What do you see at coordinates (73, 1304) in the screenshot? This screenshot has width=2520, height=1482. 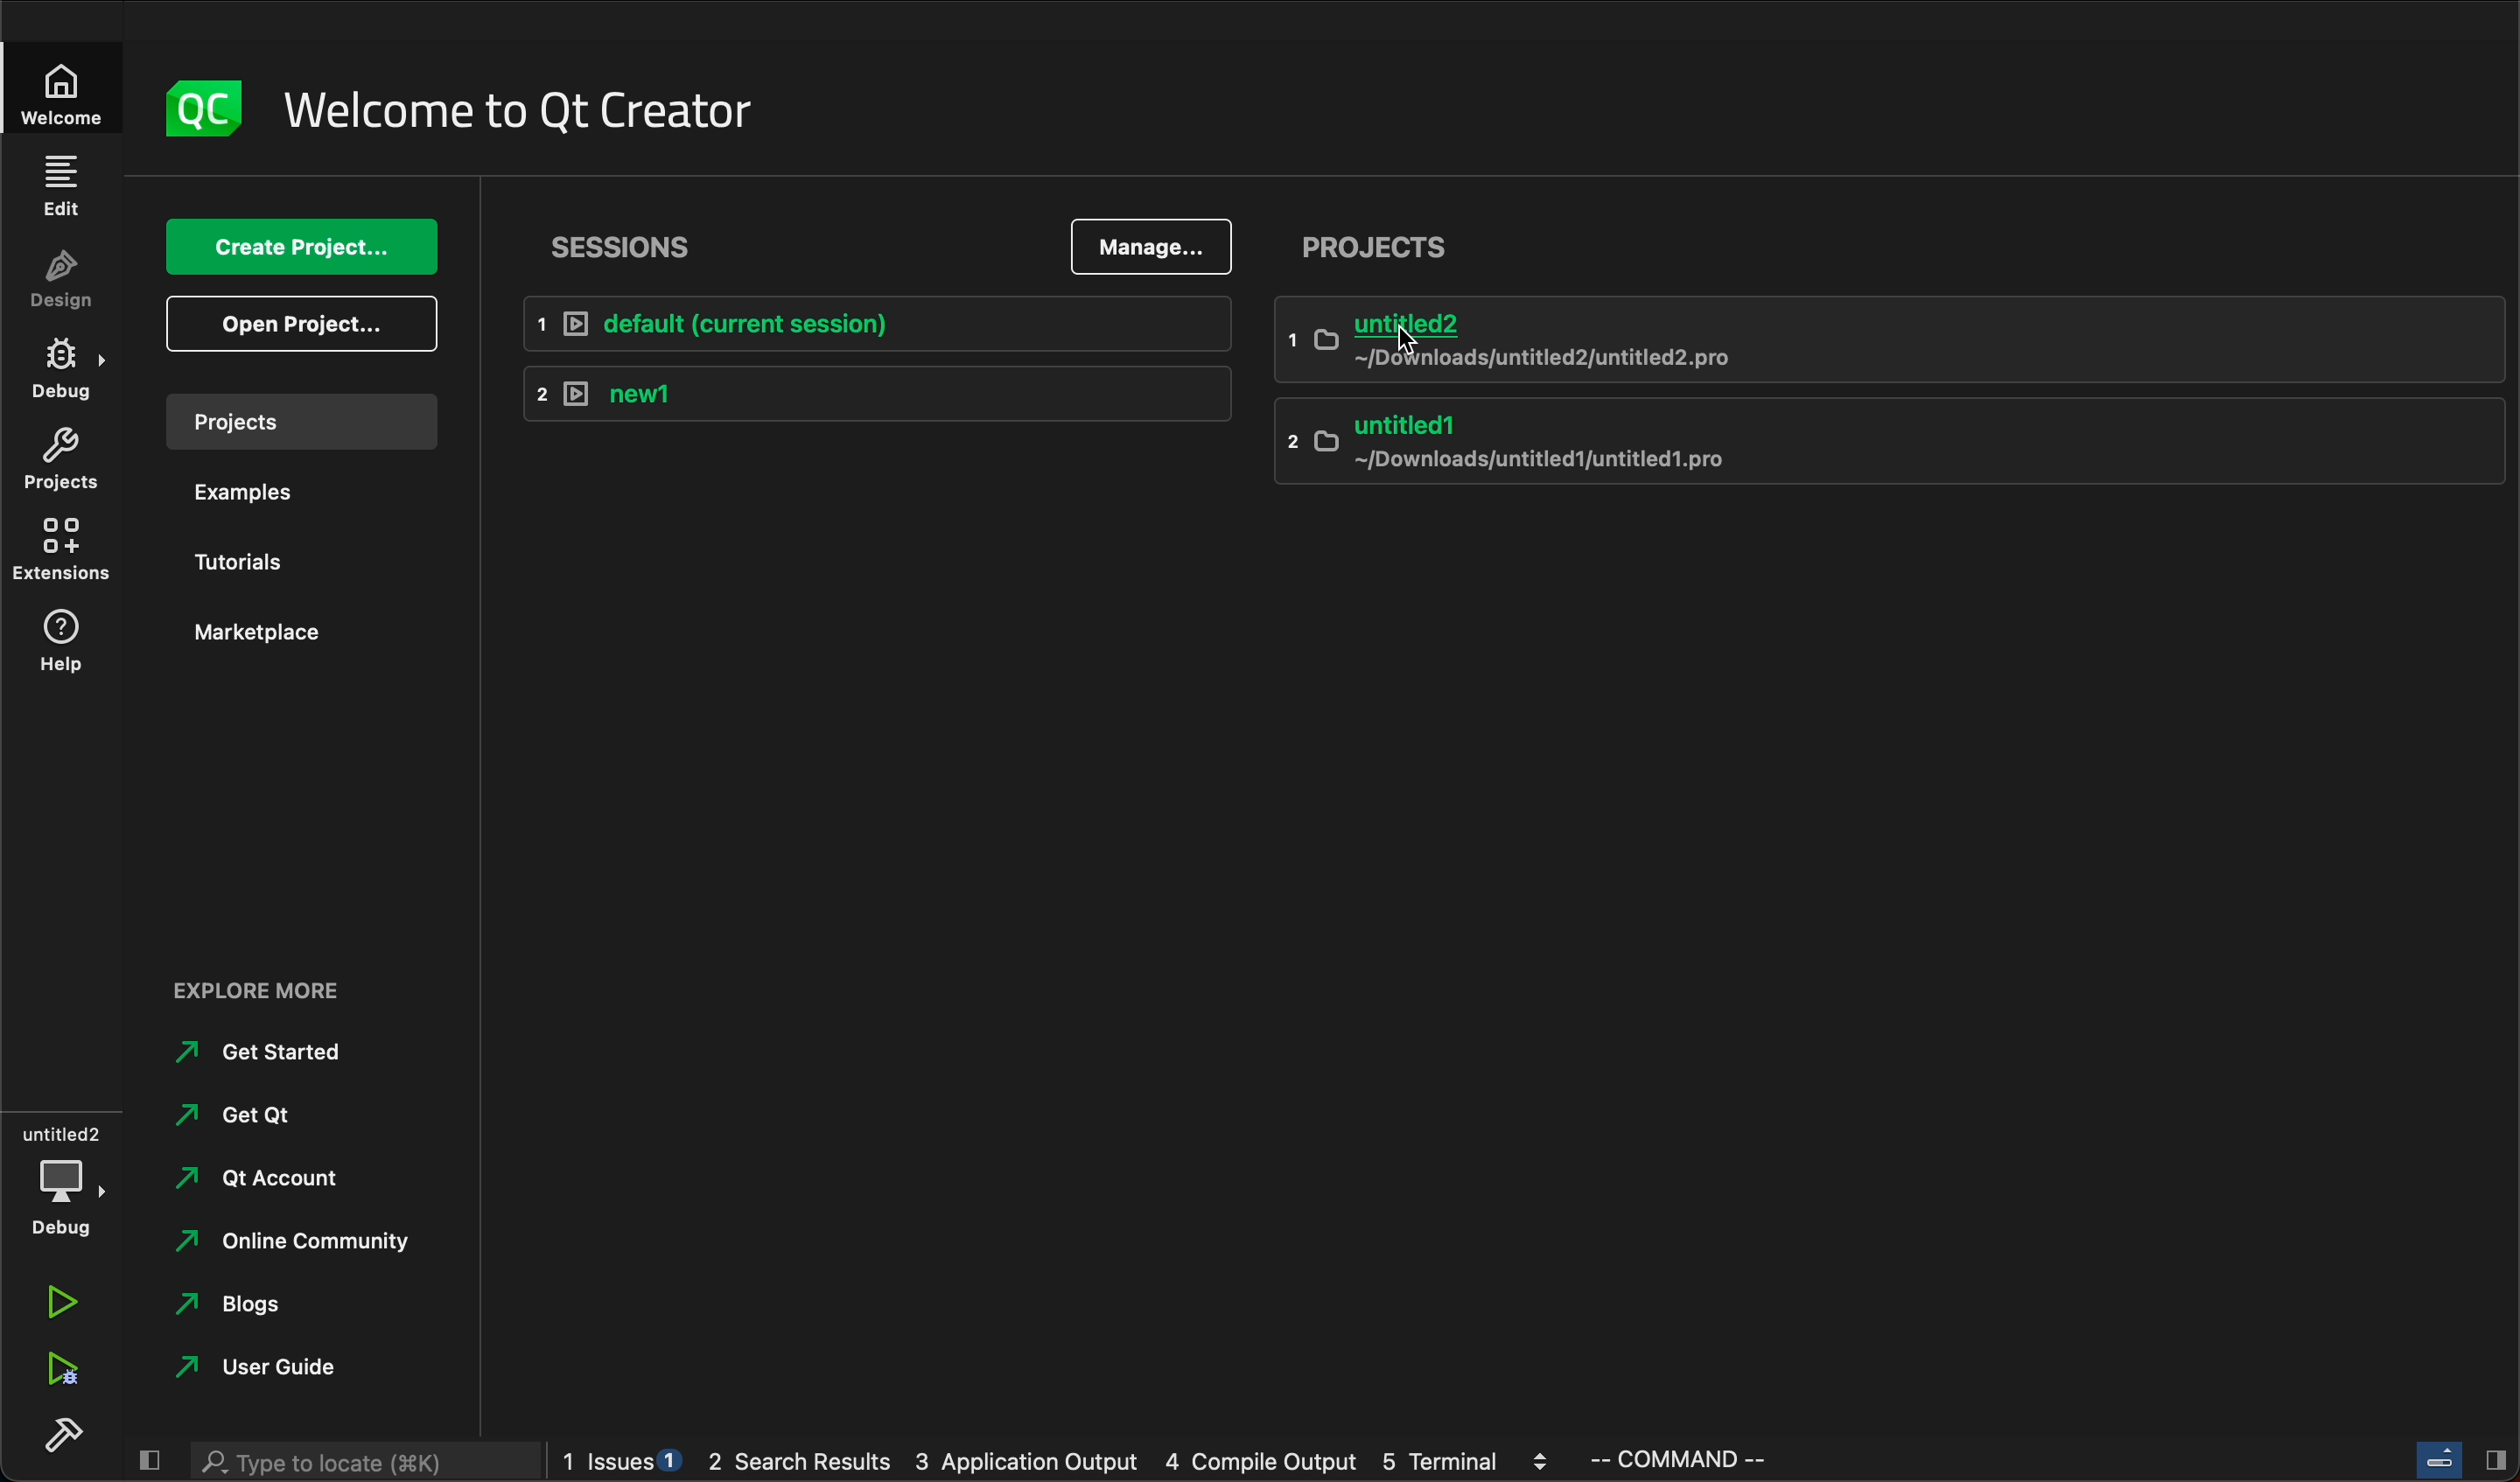 I see `run` at bounding box center [73, 1304].